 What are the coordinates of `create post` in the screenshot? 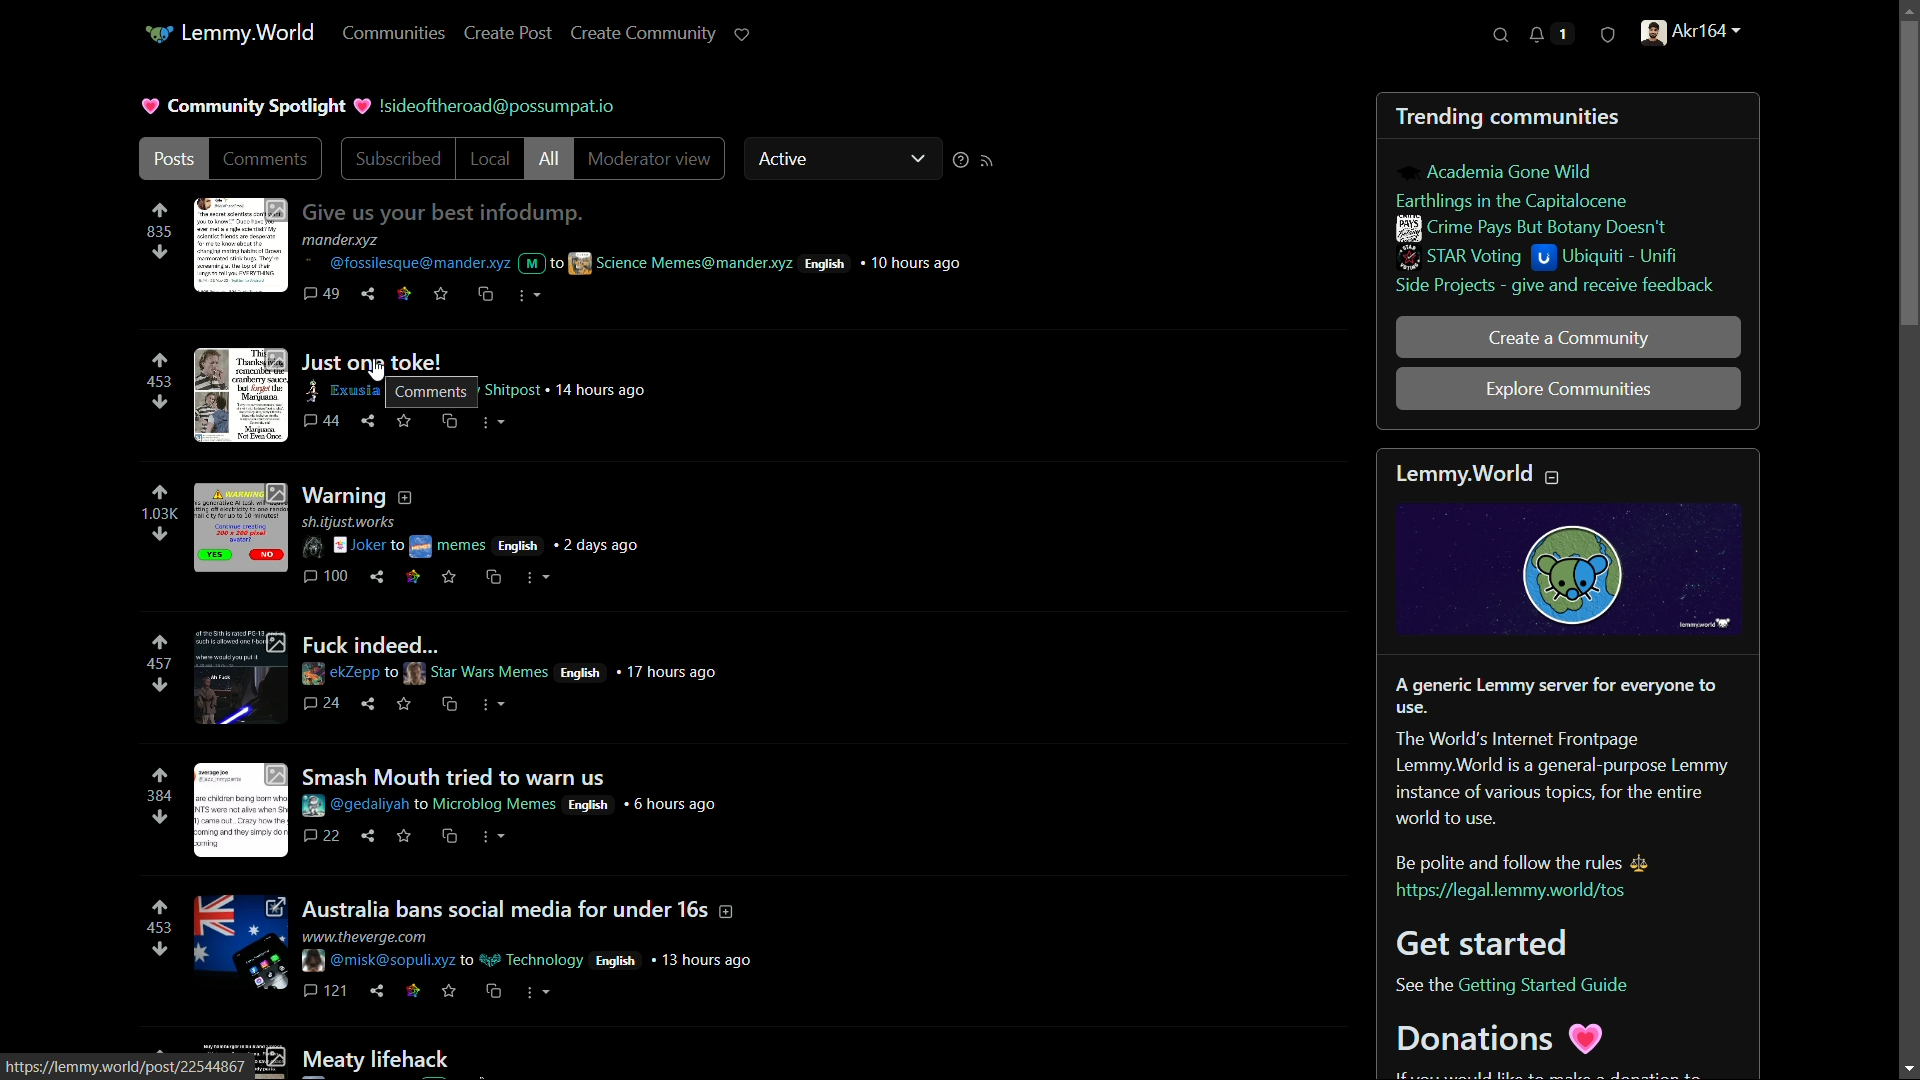 It's located at (508, 33).